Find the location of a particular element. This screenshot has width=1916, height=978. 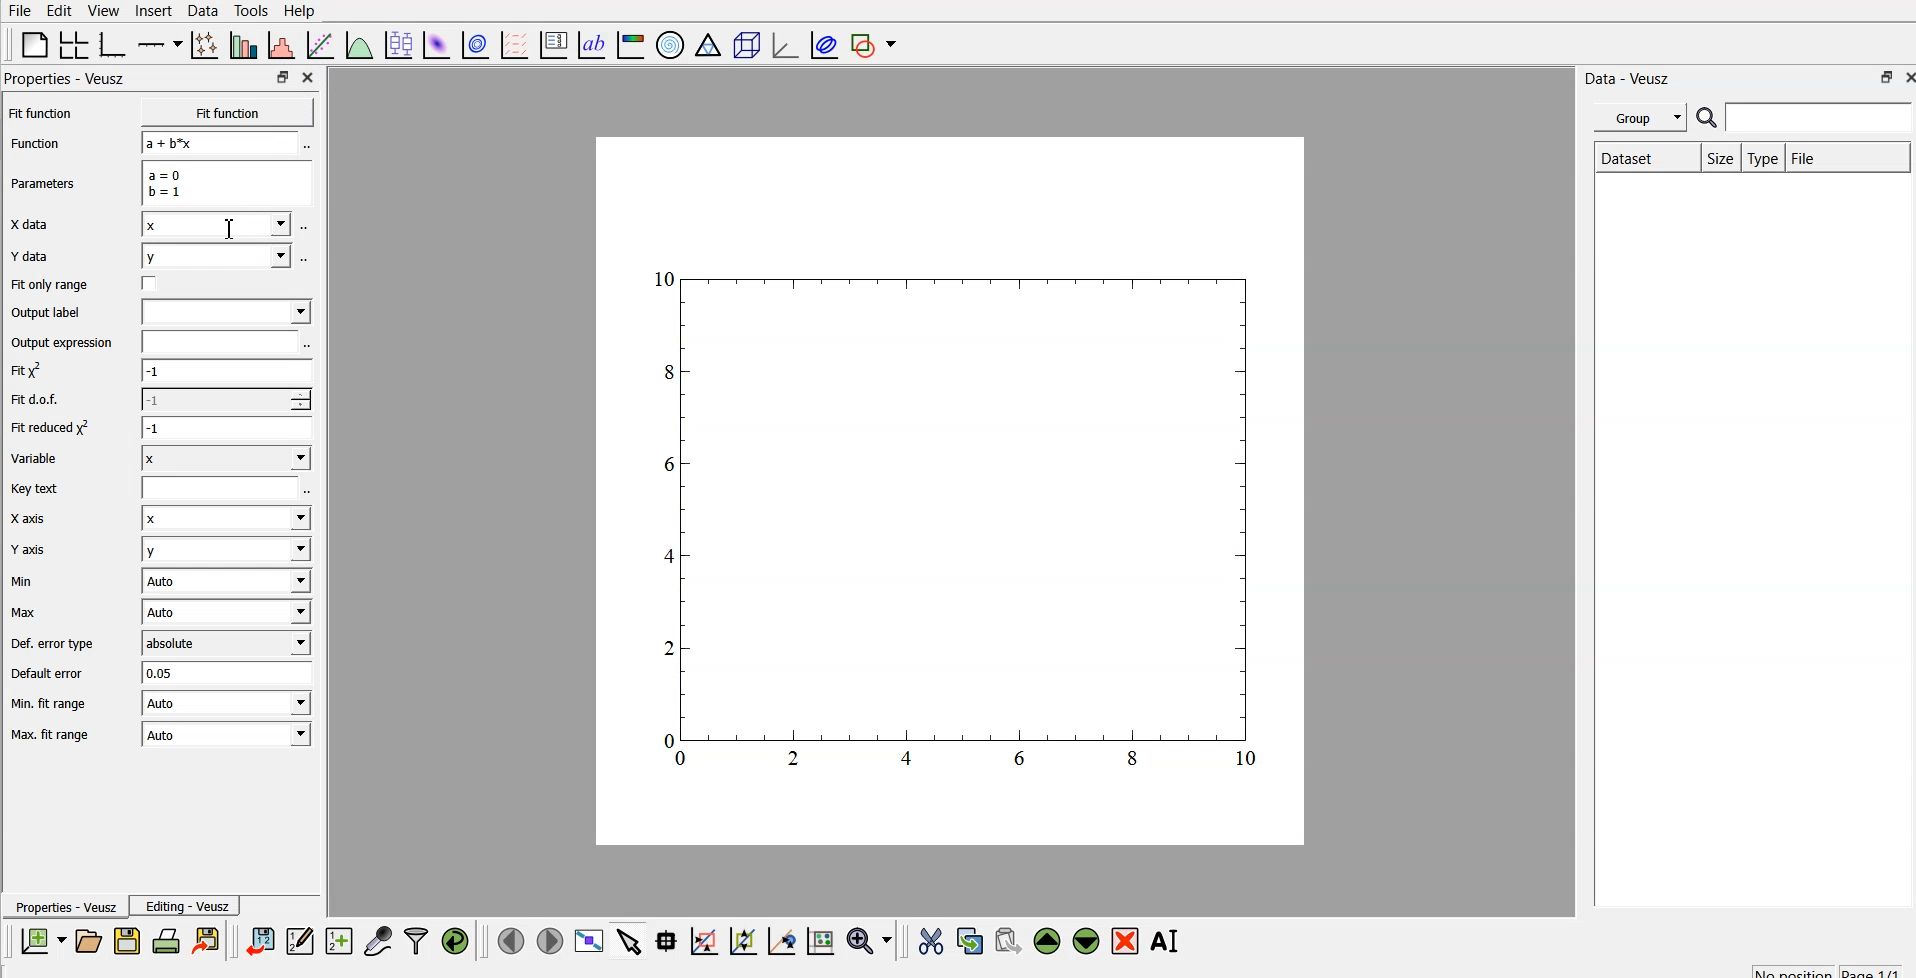

paste the selected widget is located at coordinates (1007, 941).